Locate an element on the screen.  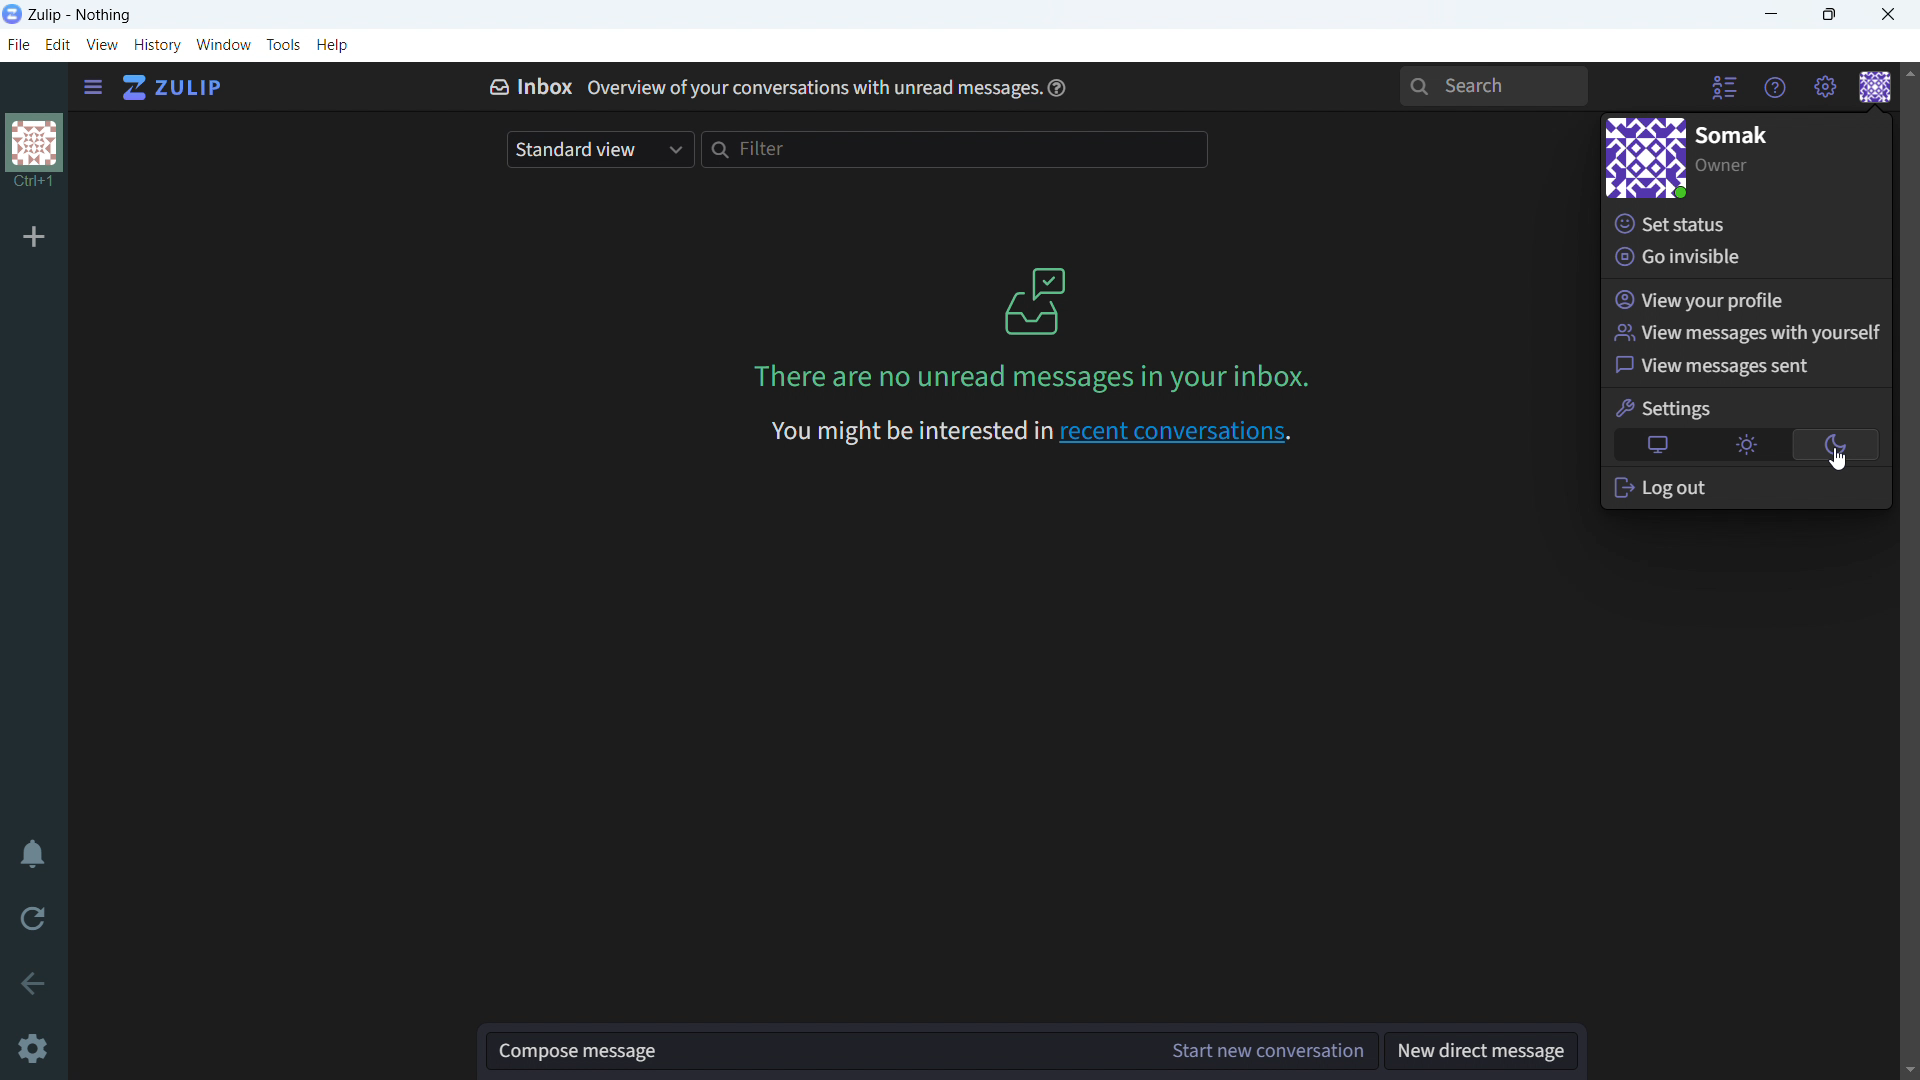
help is located at coordinates (1055, 89).